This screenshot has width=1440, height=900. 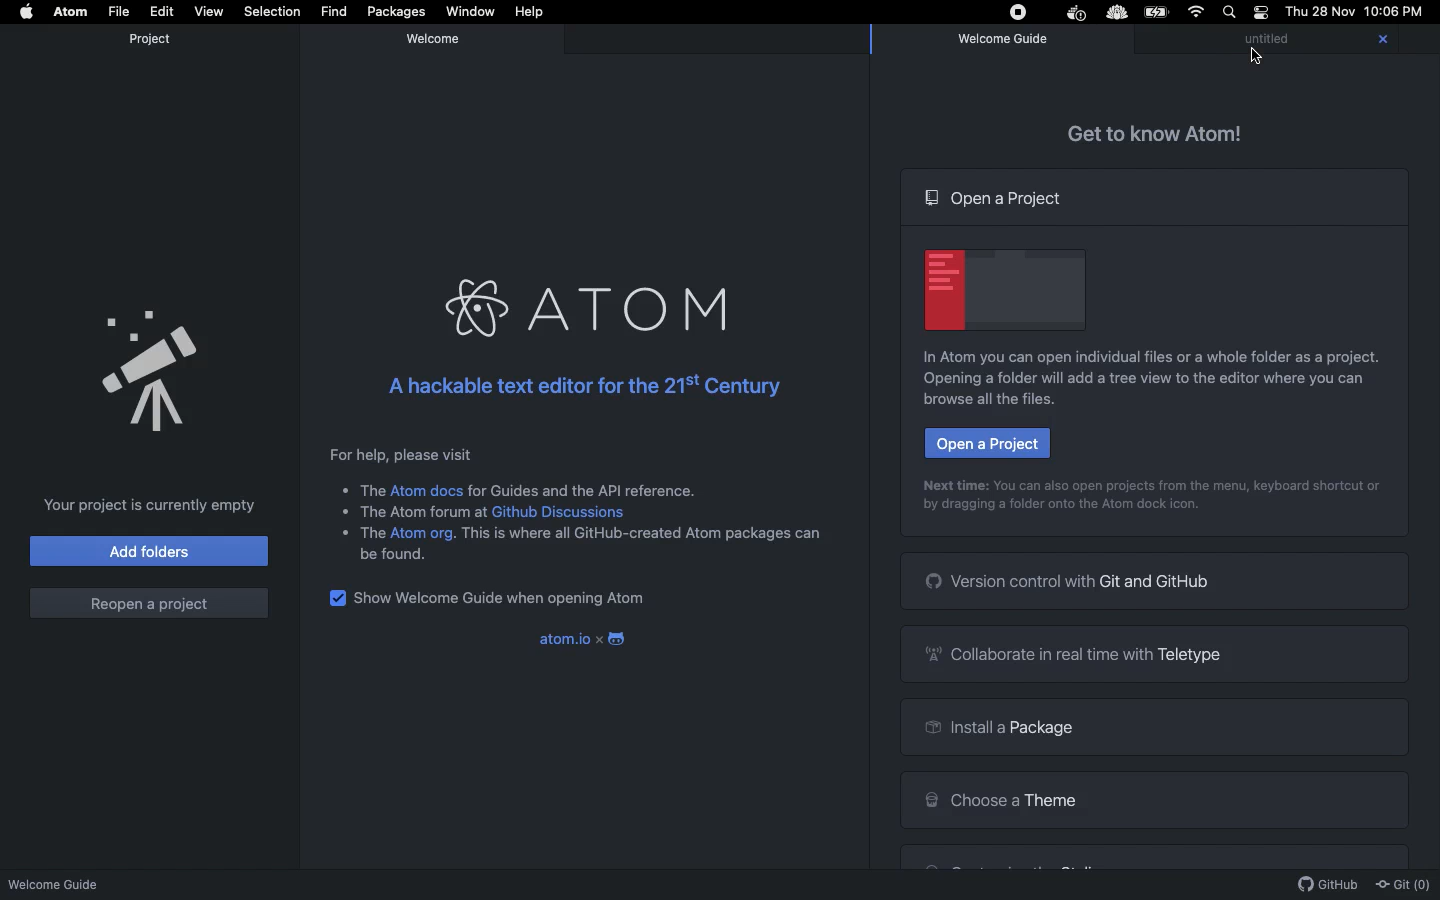 I want to click on Selection, so click(x=270, y=12).